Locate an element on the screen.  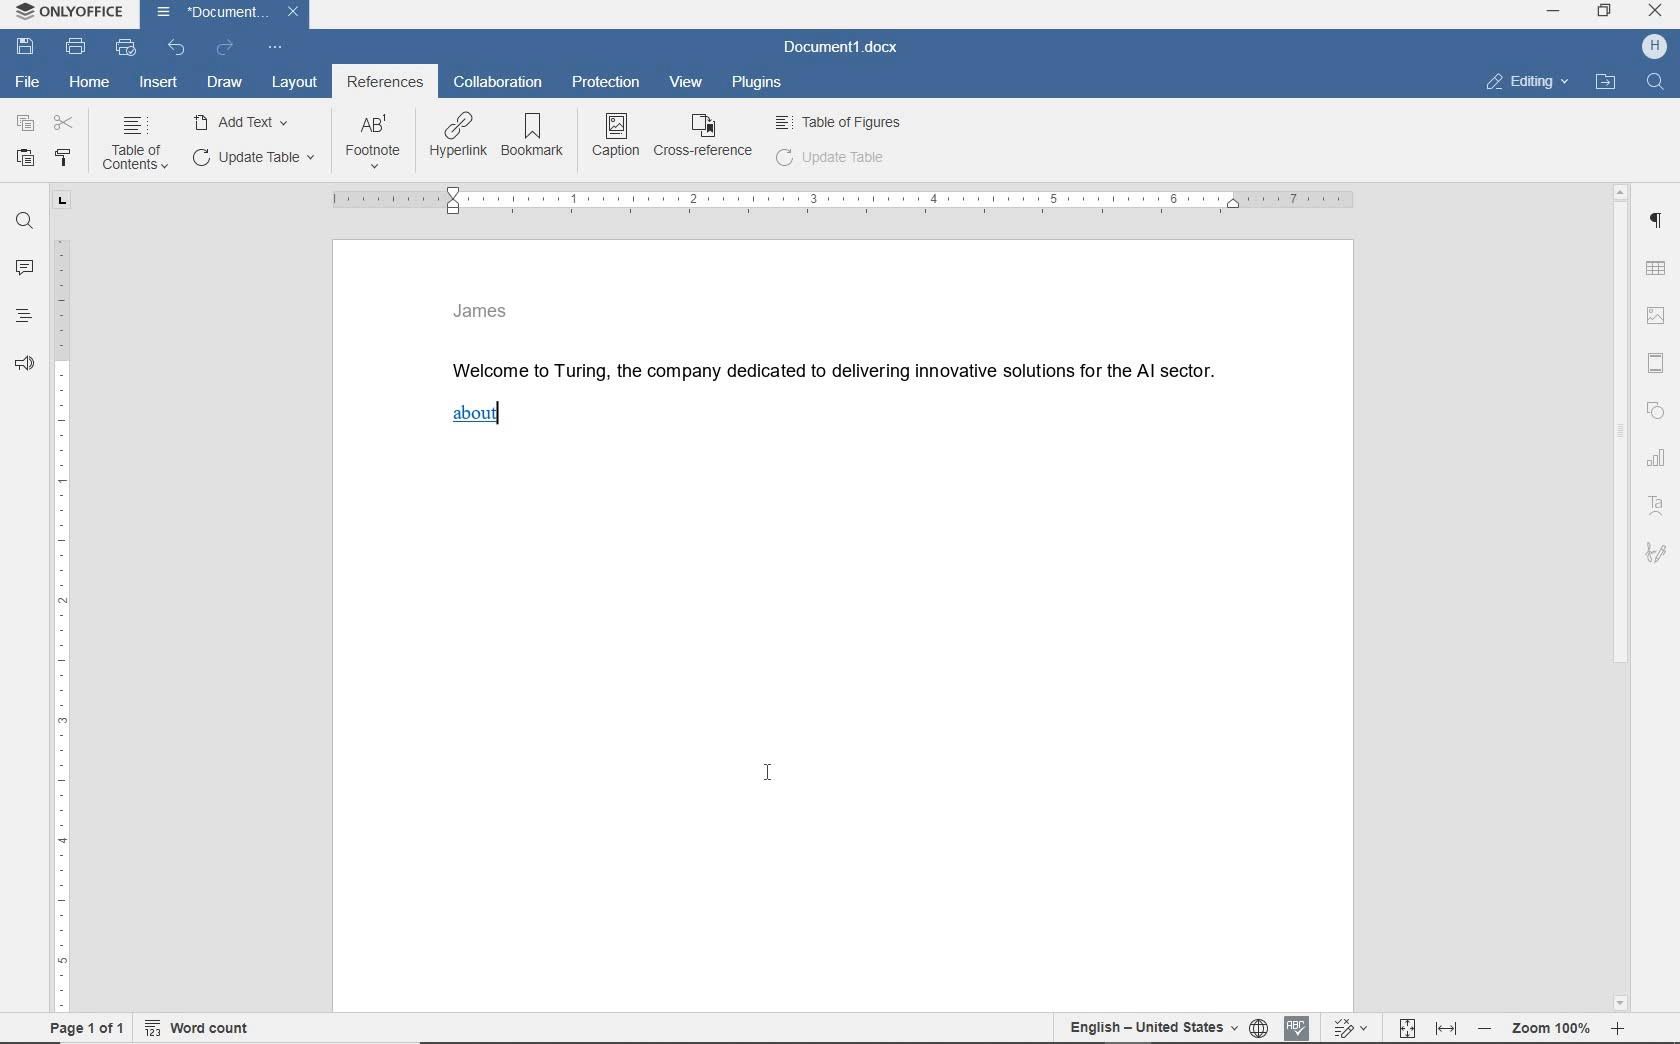
copy is located at coordinates (26, 123).